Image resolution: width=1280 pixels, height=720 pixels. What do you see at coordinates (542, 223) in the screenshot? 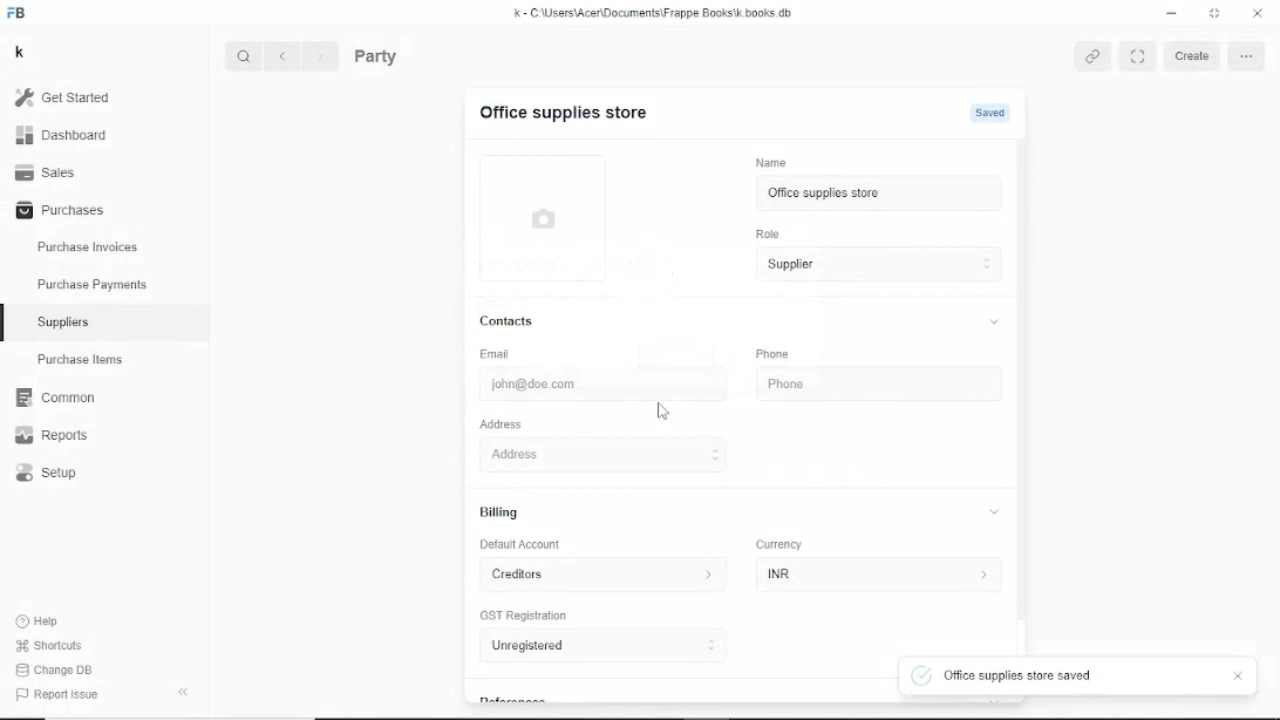
I see `Picture` at bounding box center [542, 223].